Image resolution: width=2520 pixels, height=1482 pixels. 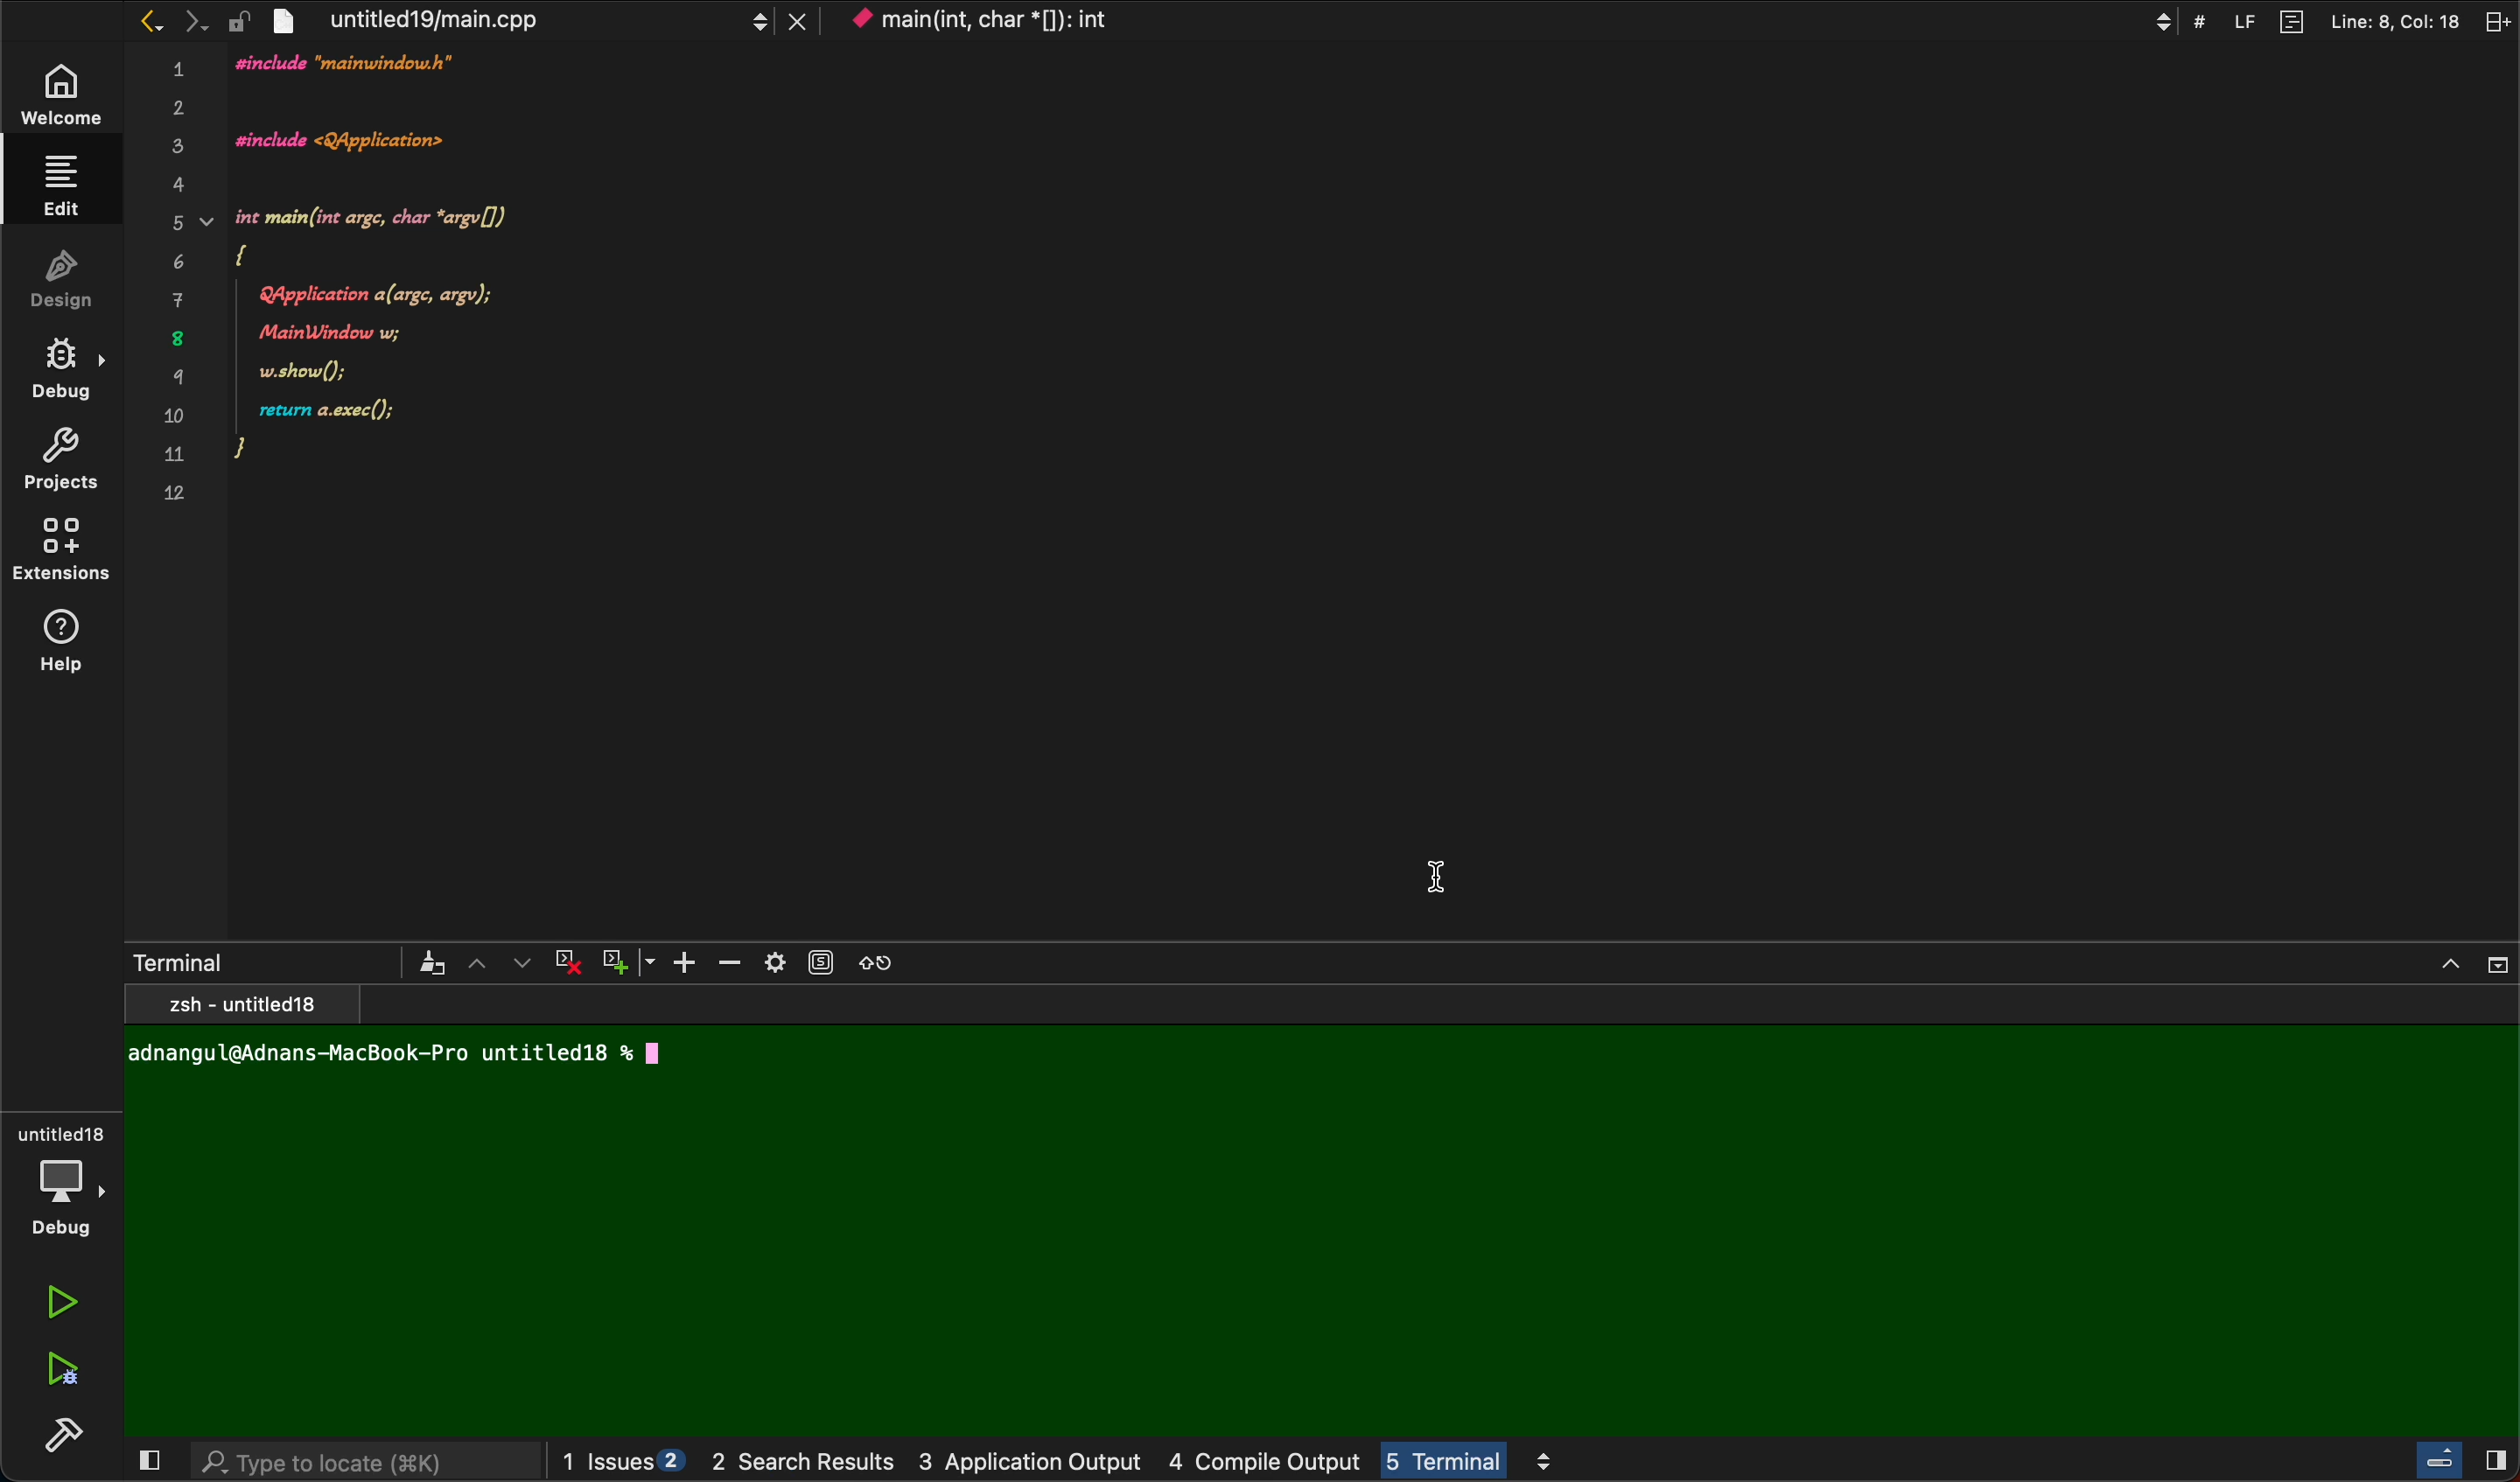 I want to click on cross, so click(x=563, y=958).